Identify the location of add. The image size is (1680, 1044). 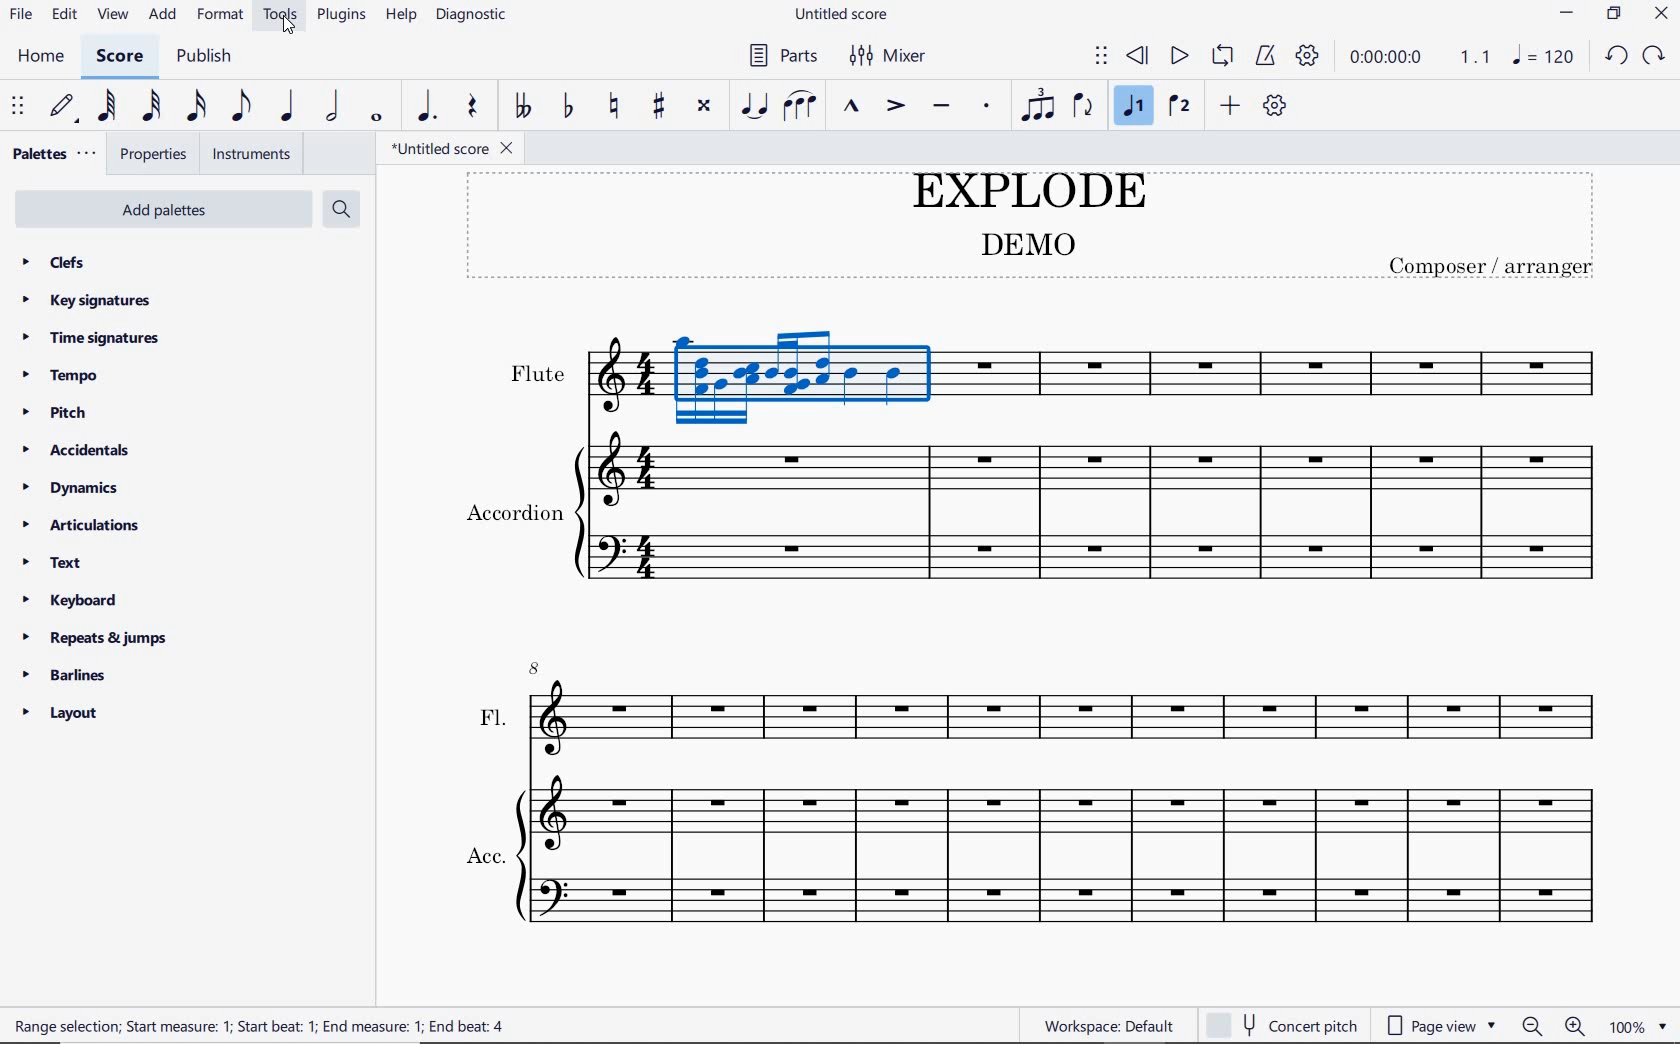
(162, 16).